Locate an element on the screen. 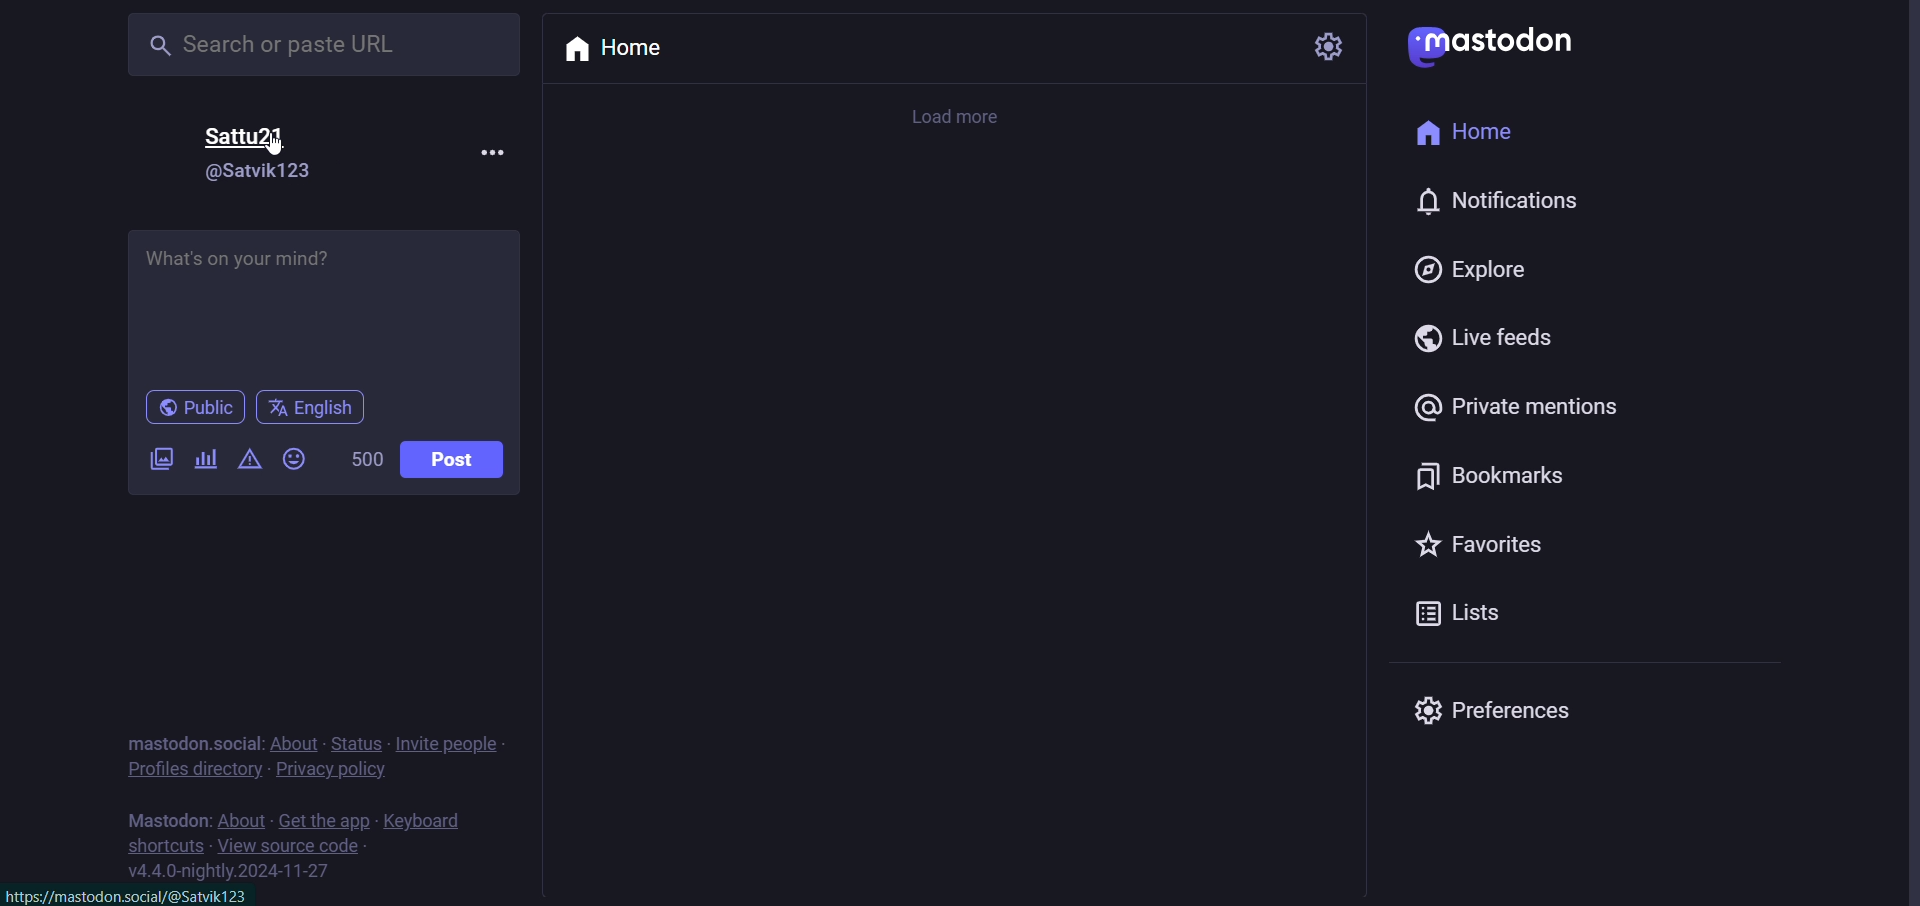  emoji is located at coordinates (294, 461).